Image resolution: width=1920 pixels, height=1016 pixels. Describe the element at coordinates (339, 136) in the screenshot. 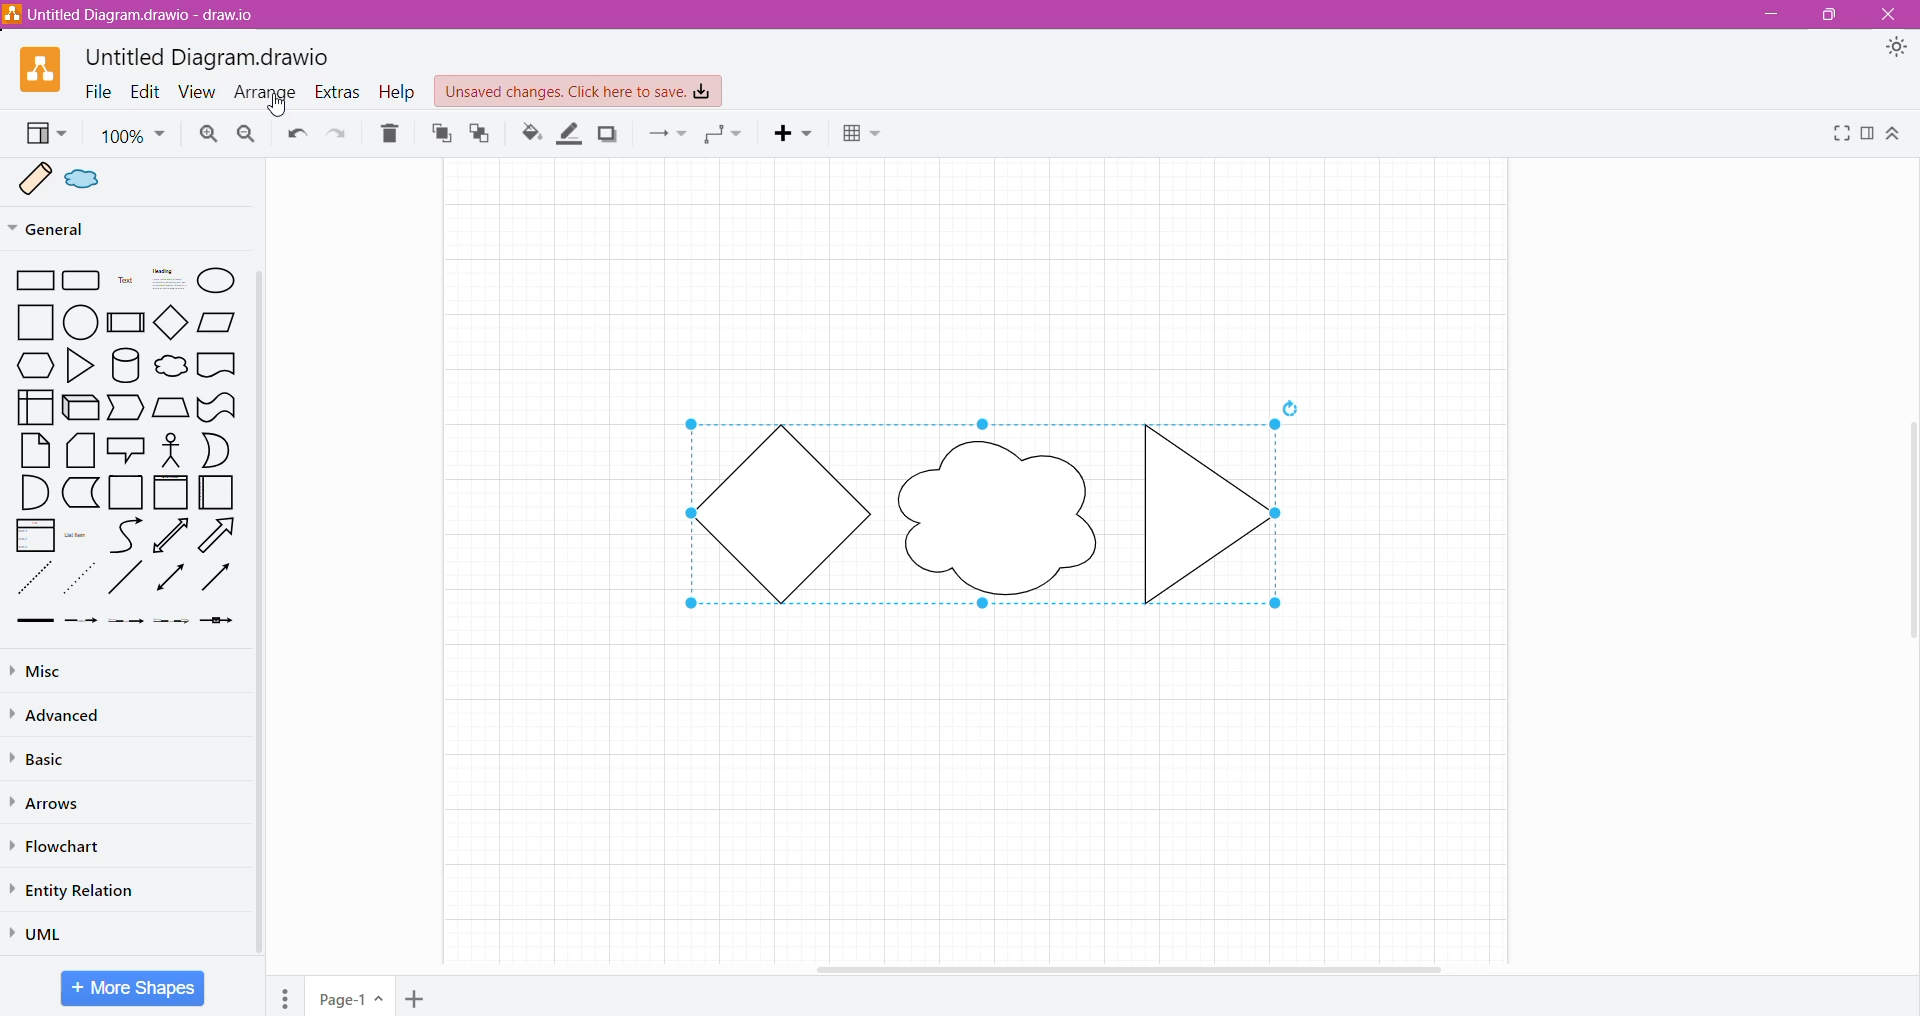

I see `Redo` at that location.